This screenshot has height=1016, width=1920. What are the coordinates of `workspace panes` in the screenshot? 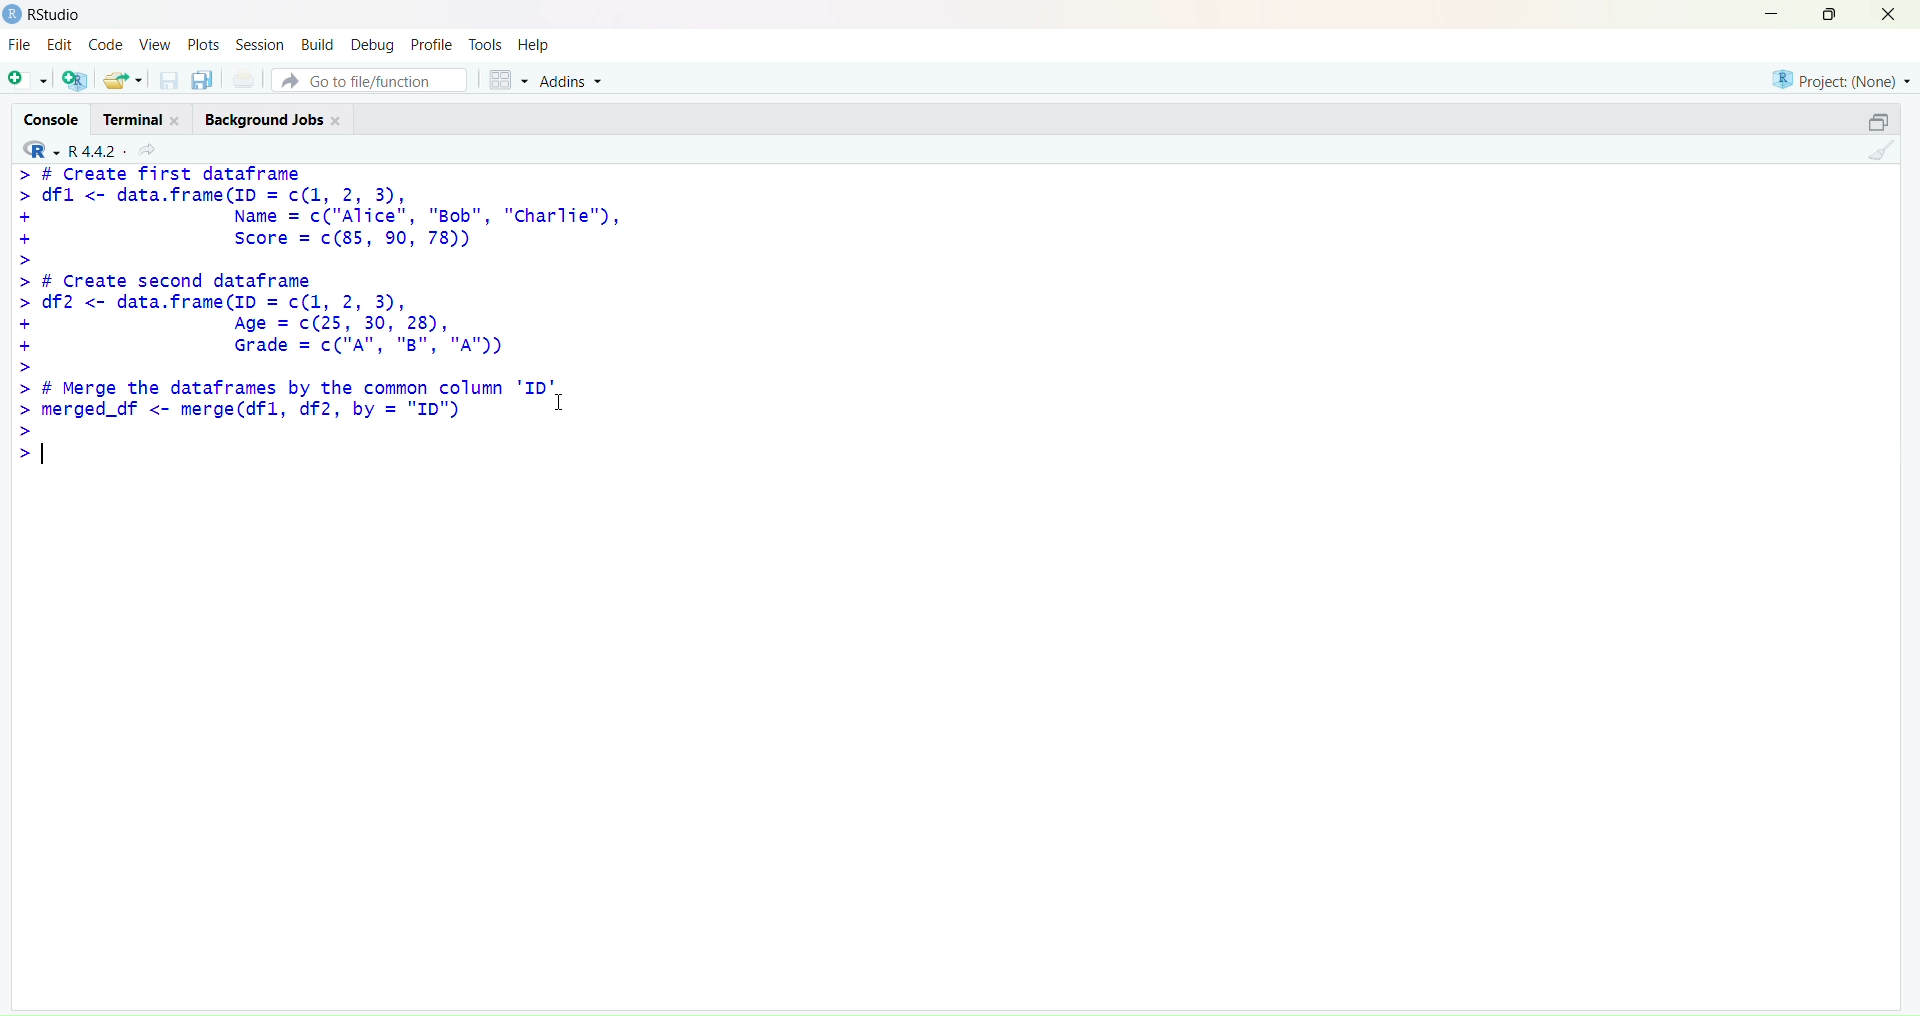 It's located at (508, 79).